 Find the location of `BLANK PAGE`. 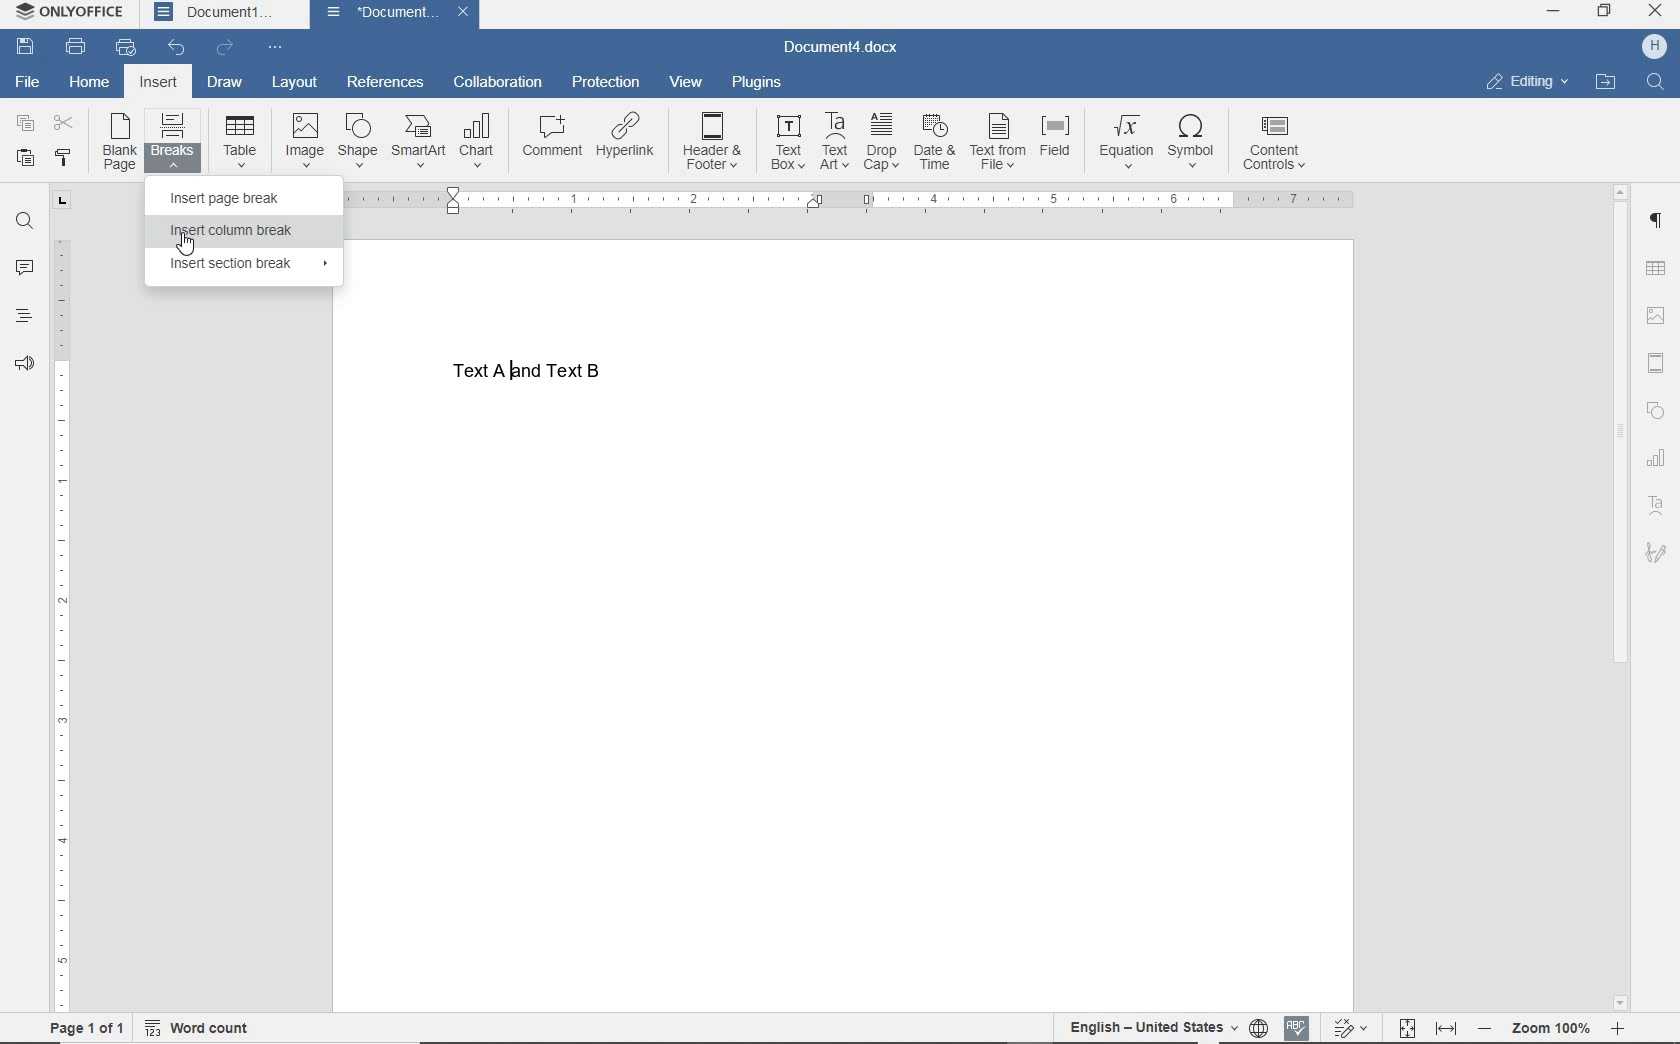

BLANK PAGE is located at coordinates (122, 143).